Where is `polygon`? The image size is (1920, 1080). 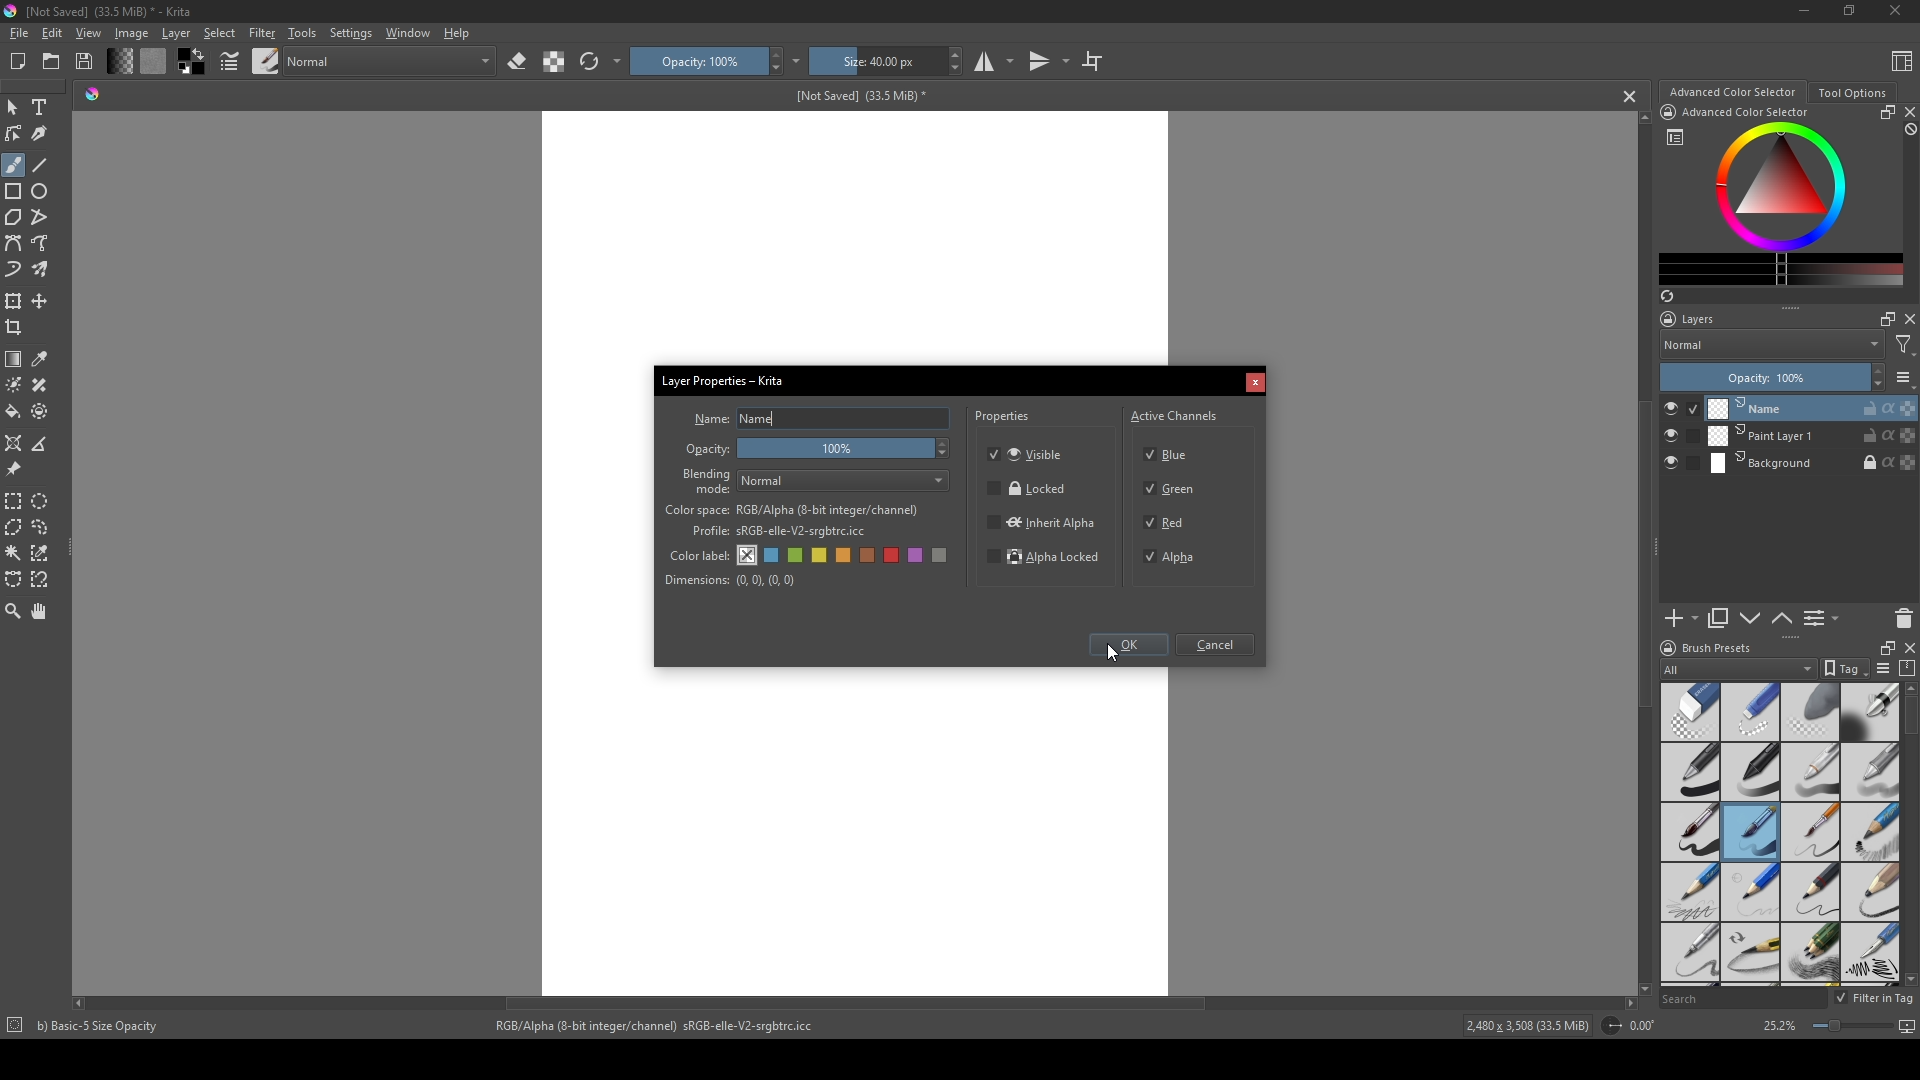 polygon is located at coordinates (13, 218).